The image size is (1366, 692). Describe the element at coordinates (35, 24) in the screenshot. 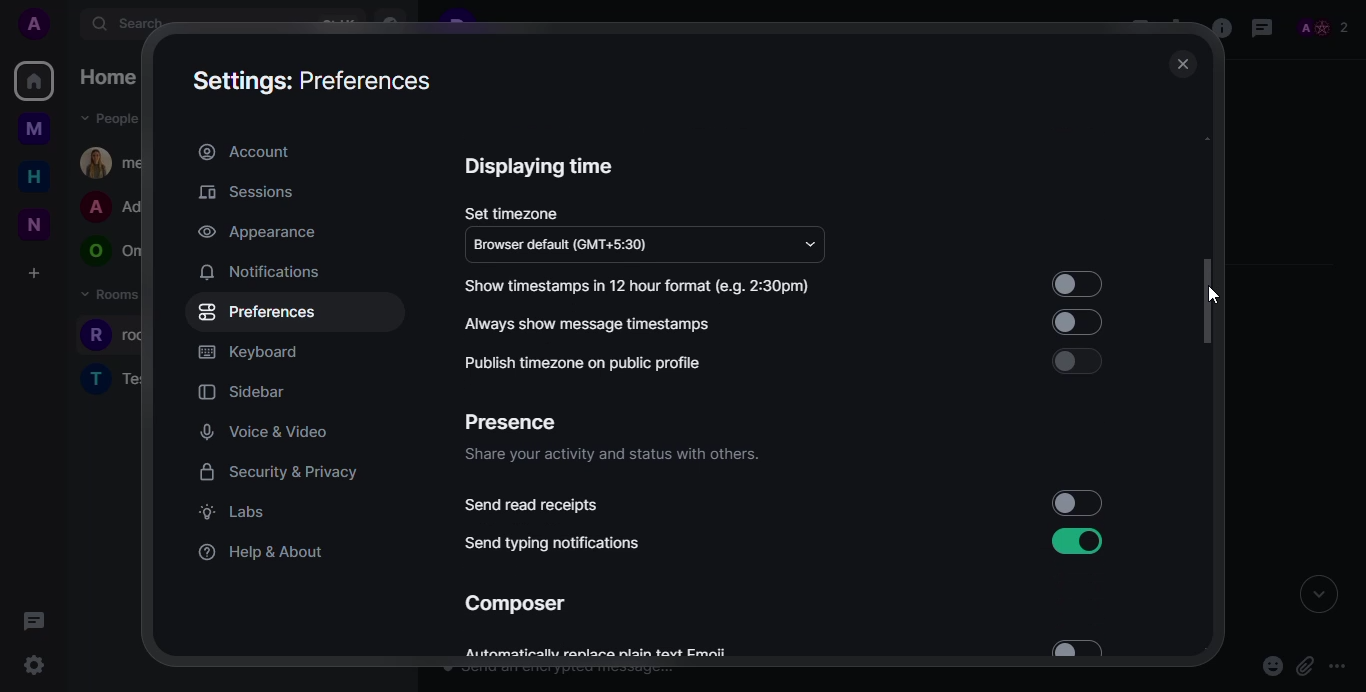

I see `profile` at that location.